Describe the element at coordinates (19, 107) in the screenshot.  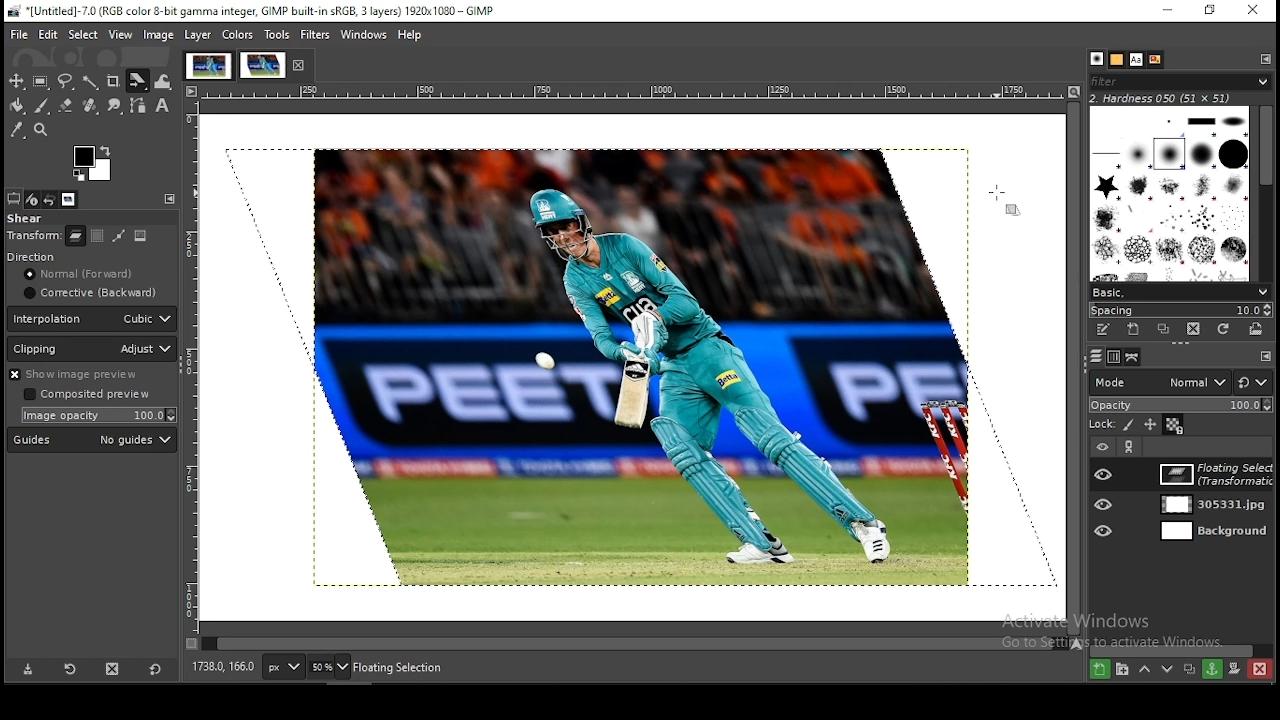
I see `paint bucket tool` at that location.